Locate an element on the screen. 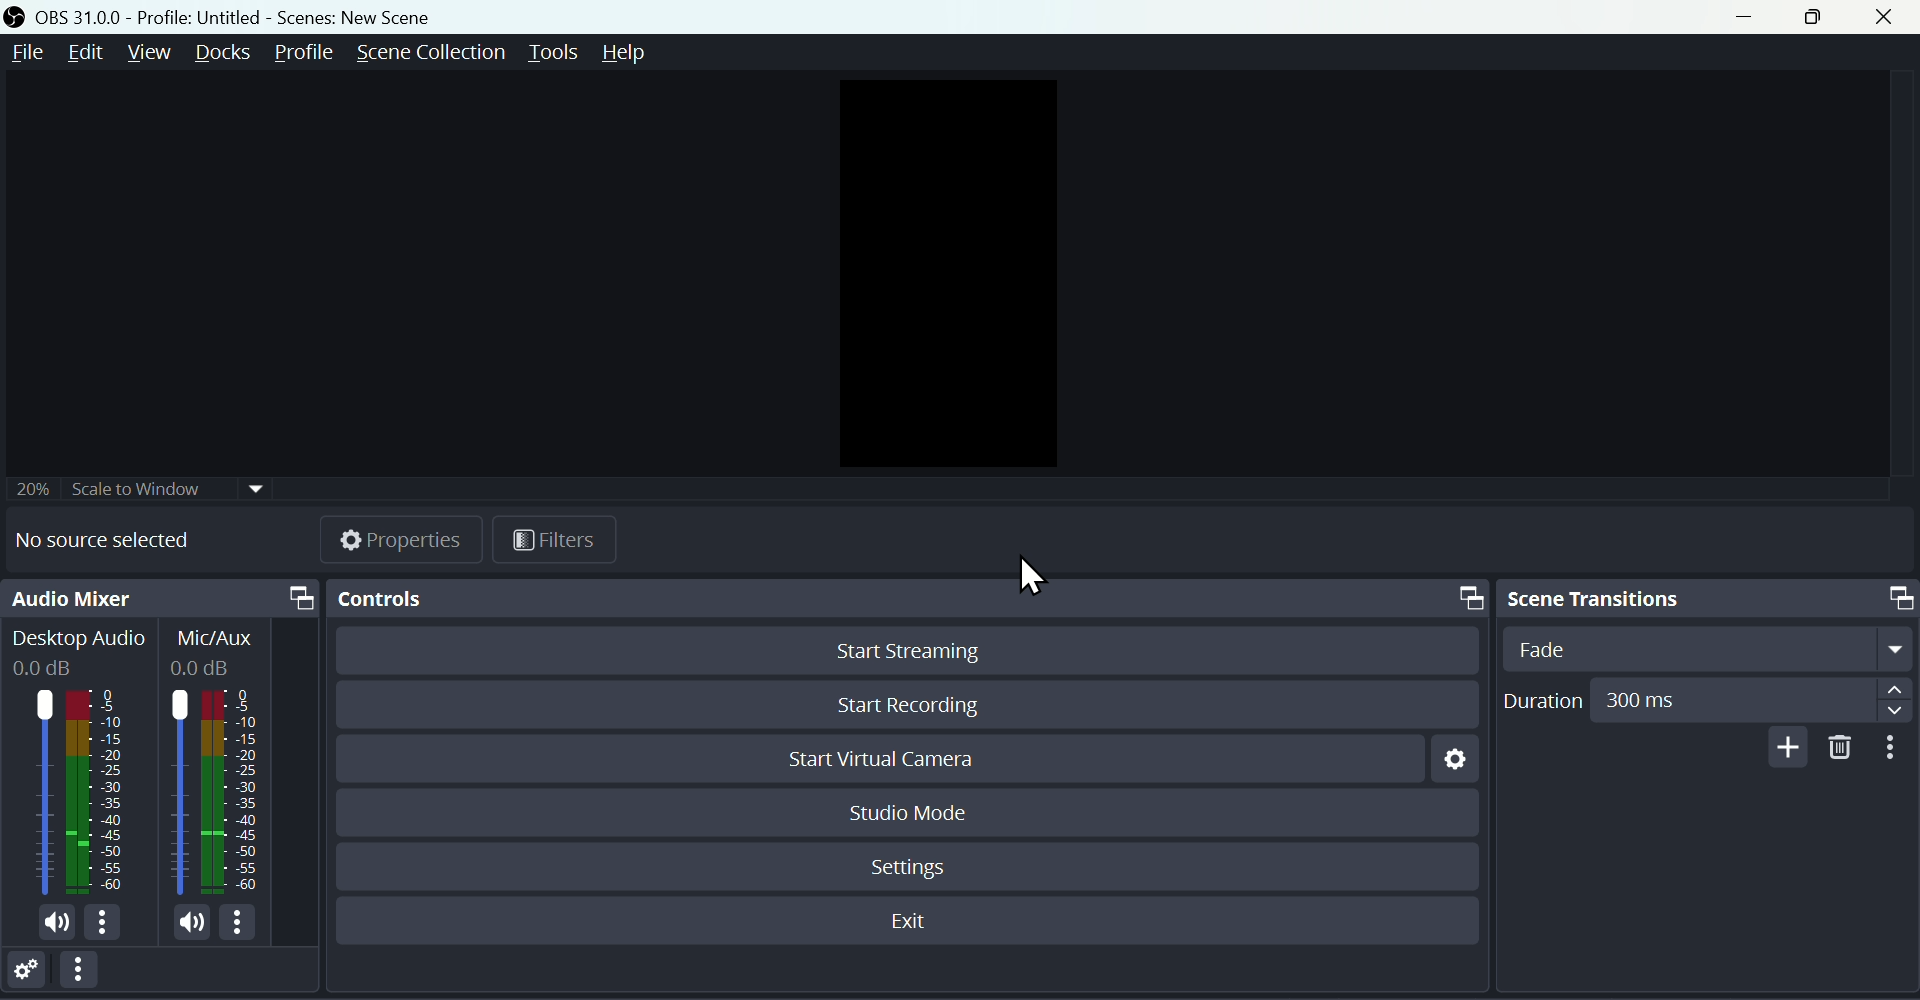 The image size is (1920, 1000). start virtual camera is located at coordinates (898, 761).